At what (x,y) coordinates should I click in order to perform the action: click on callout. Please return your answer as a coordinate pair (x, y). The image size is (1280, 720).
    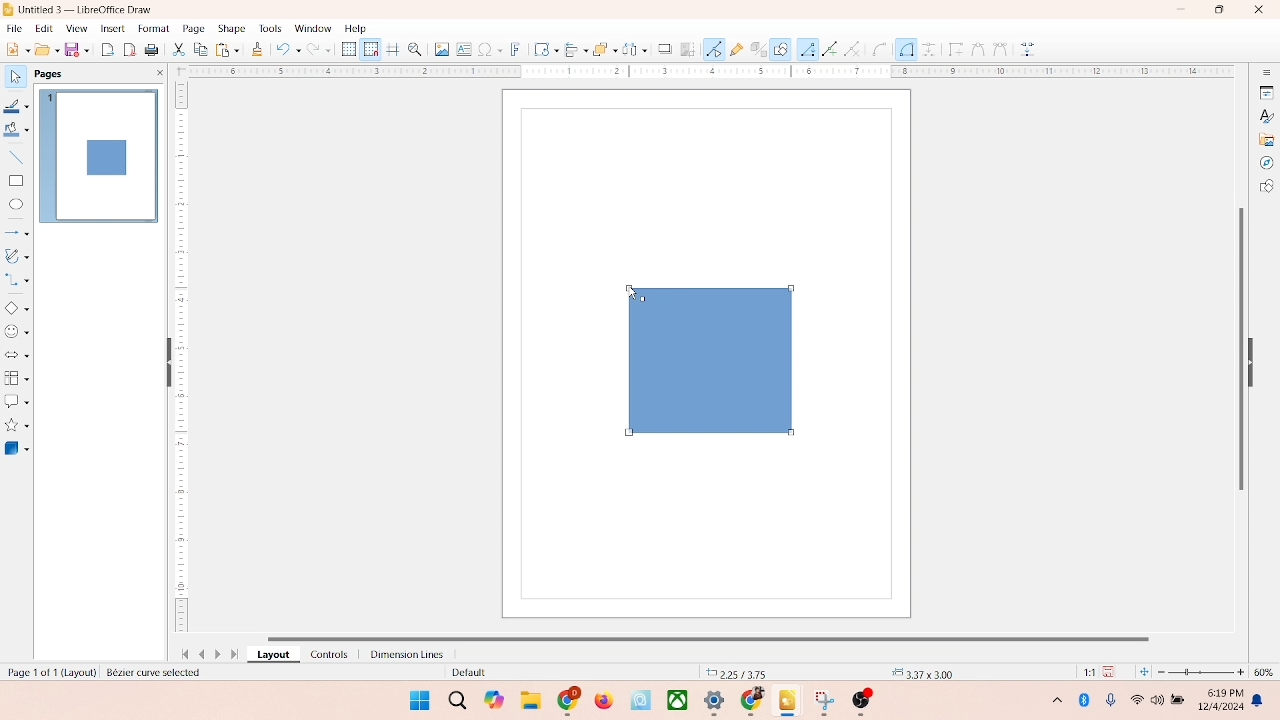
    Looking at the image, I should click on (16, 401).